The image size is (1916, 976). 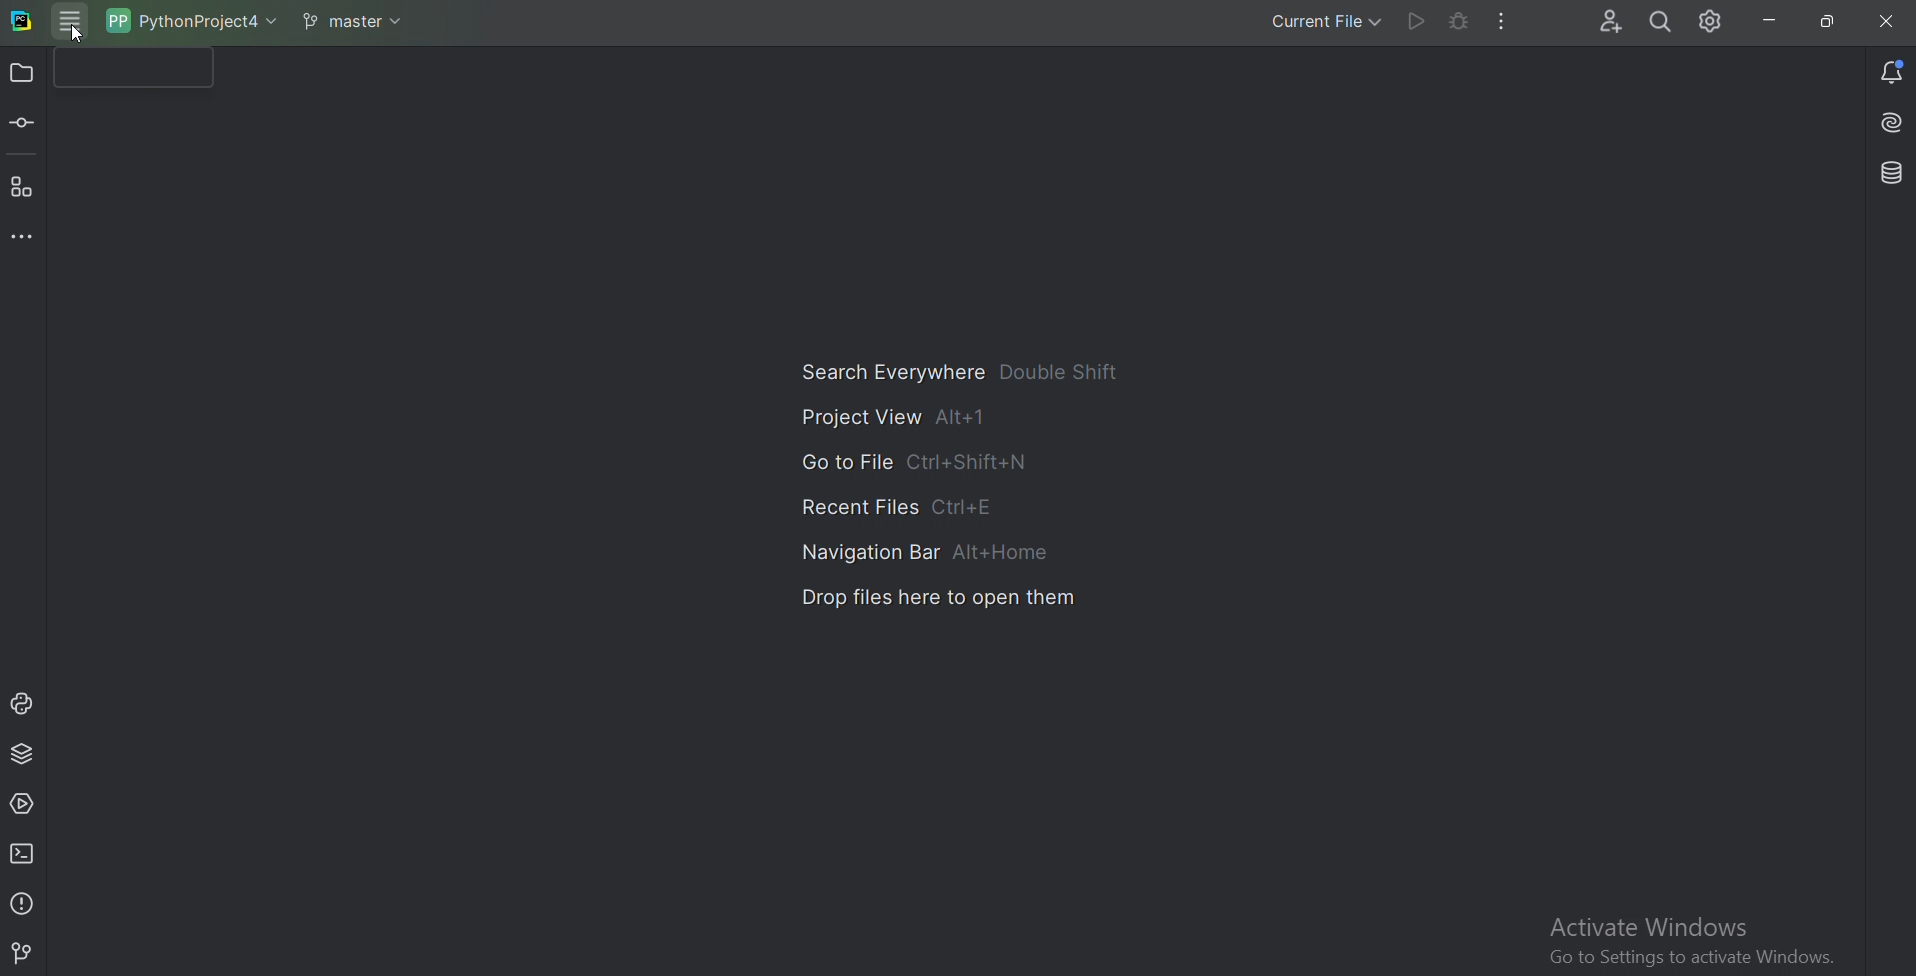 I want to click on Project name, so click(x=193, y=20).